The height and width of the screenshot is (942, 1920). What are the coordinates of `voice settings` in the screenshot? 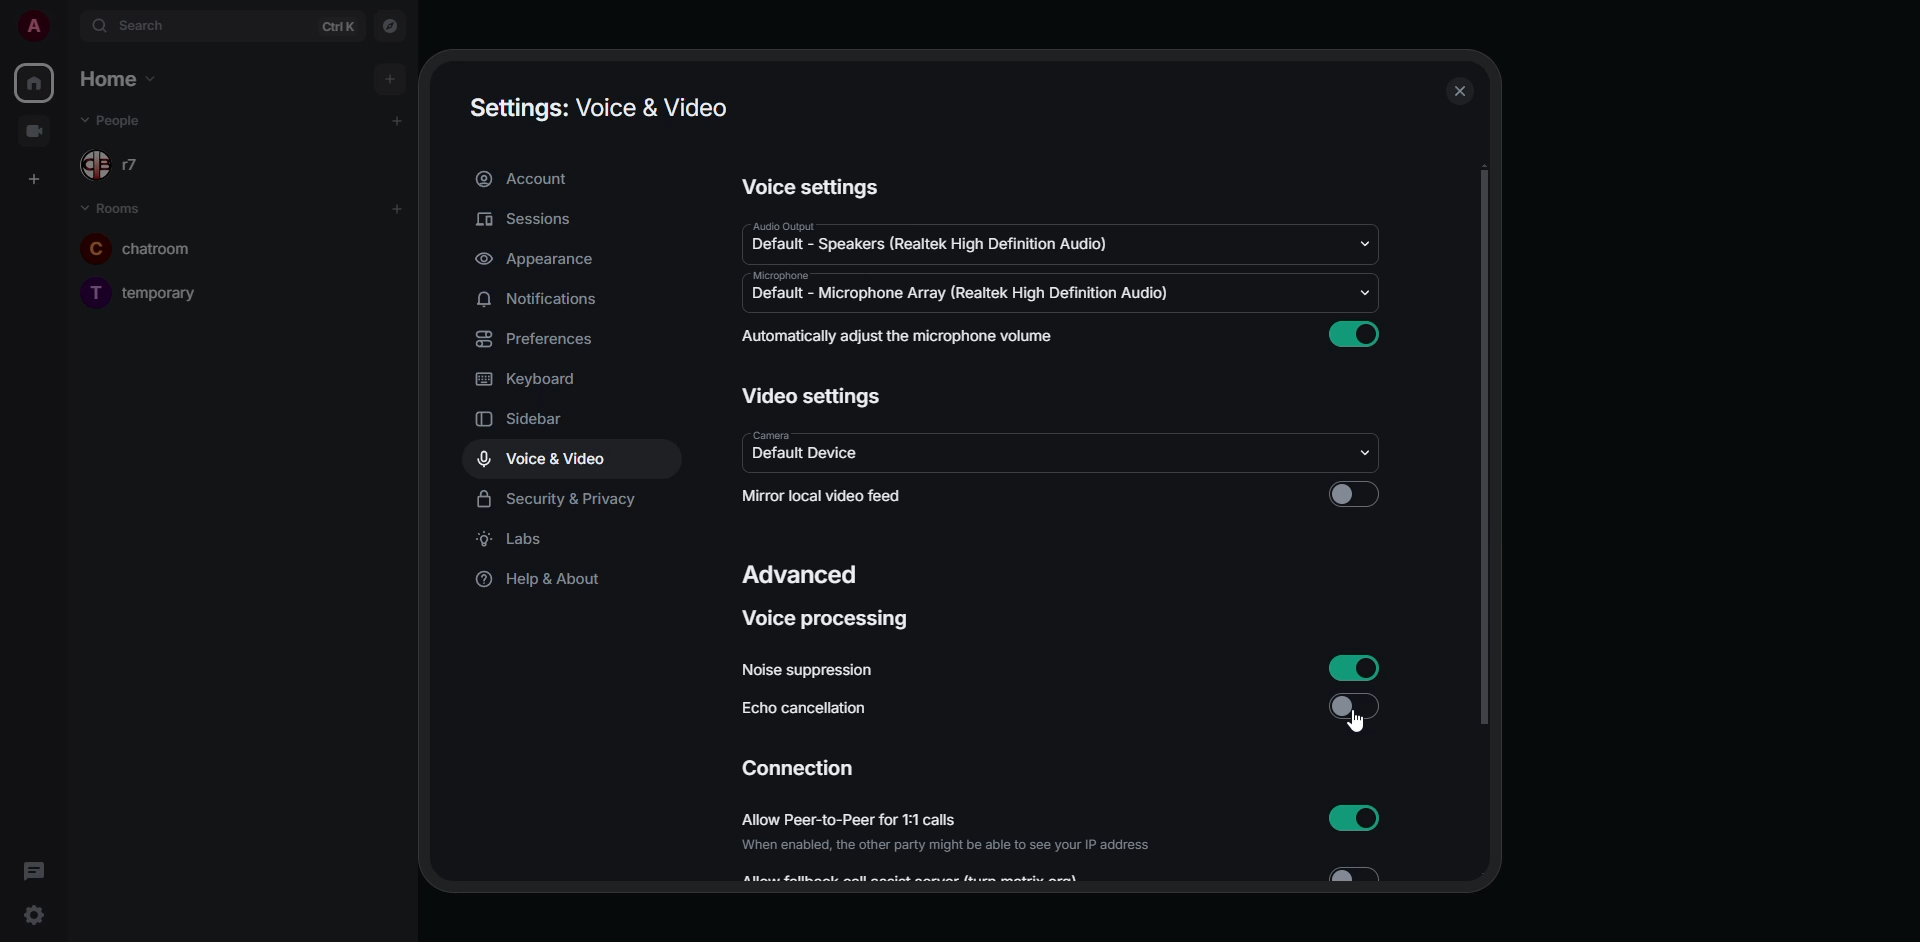 It's located at (810, 186).